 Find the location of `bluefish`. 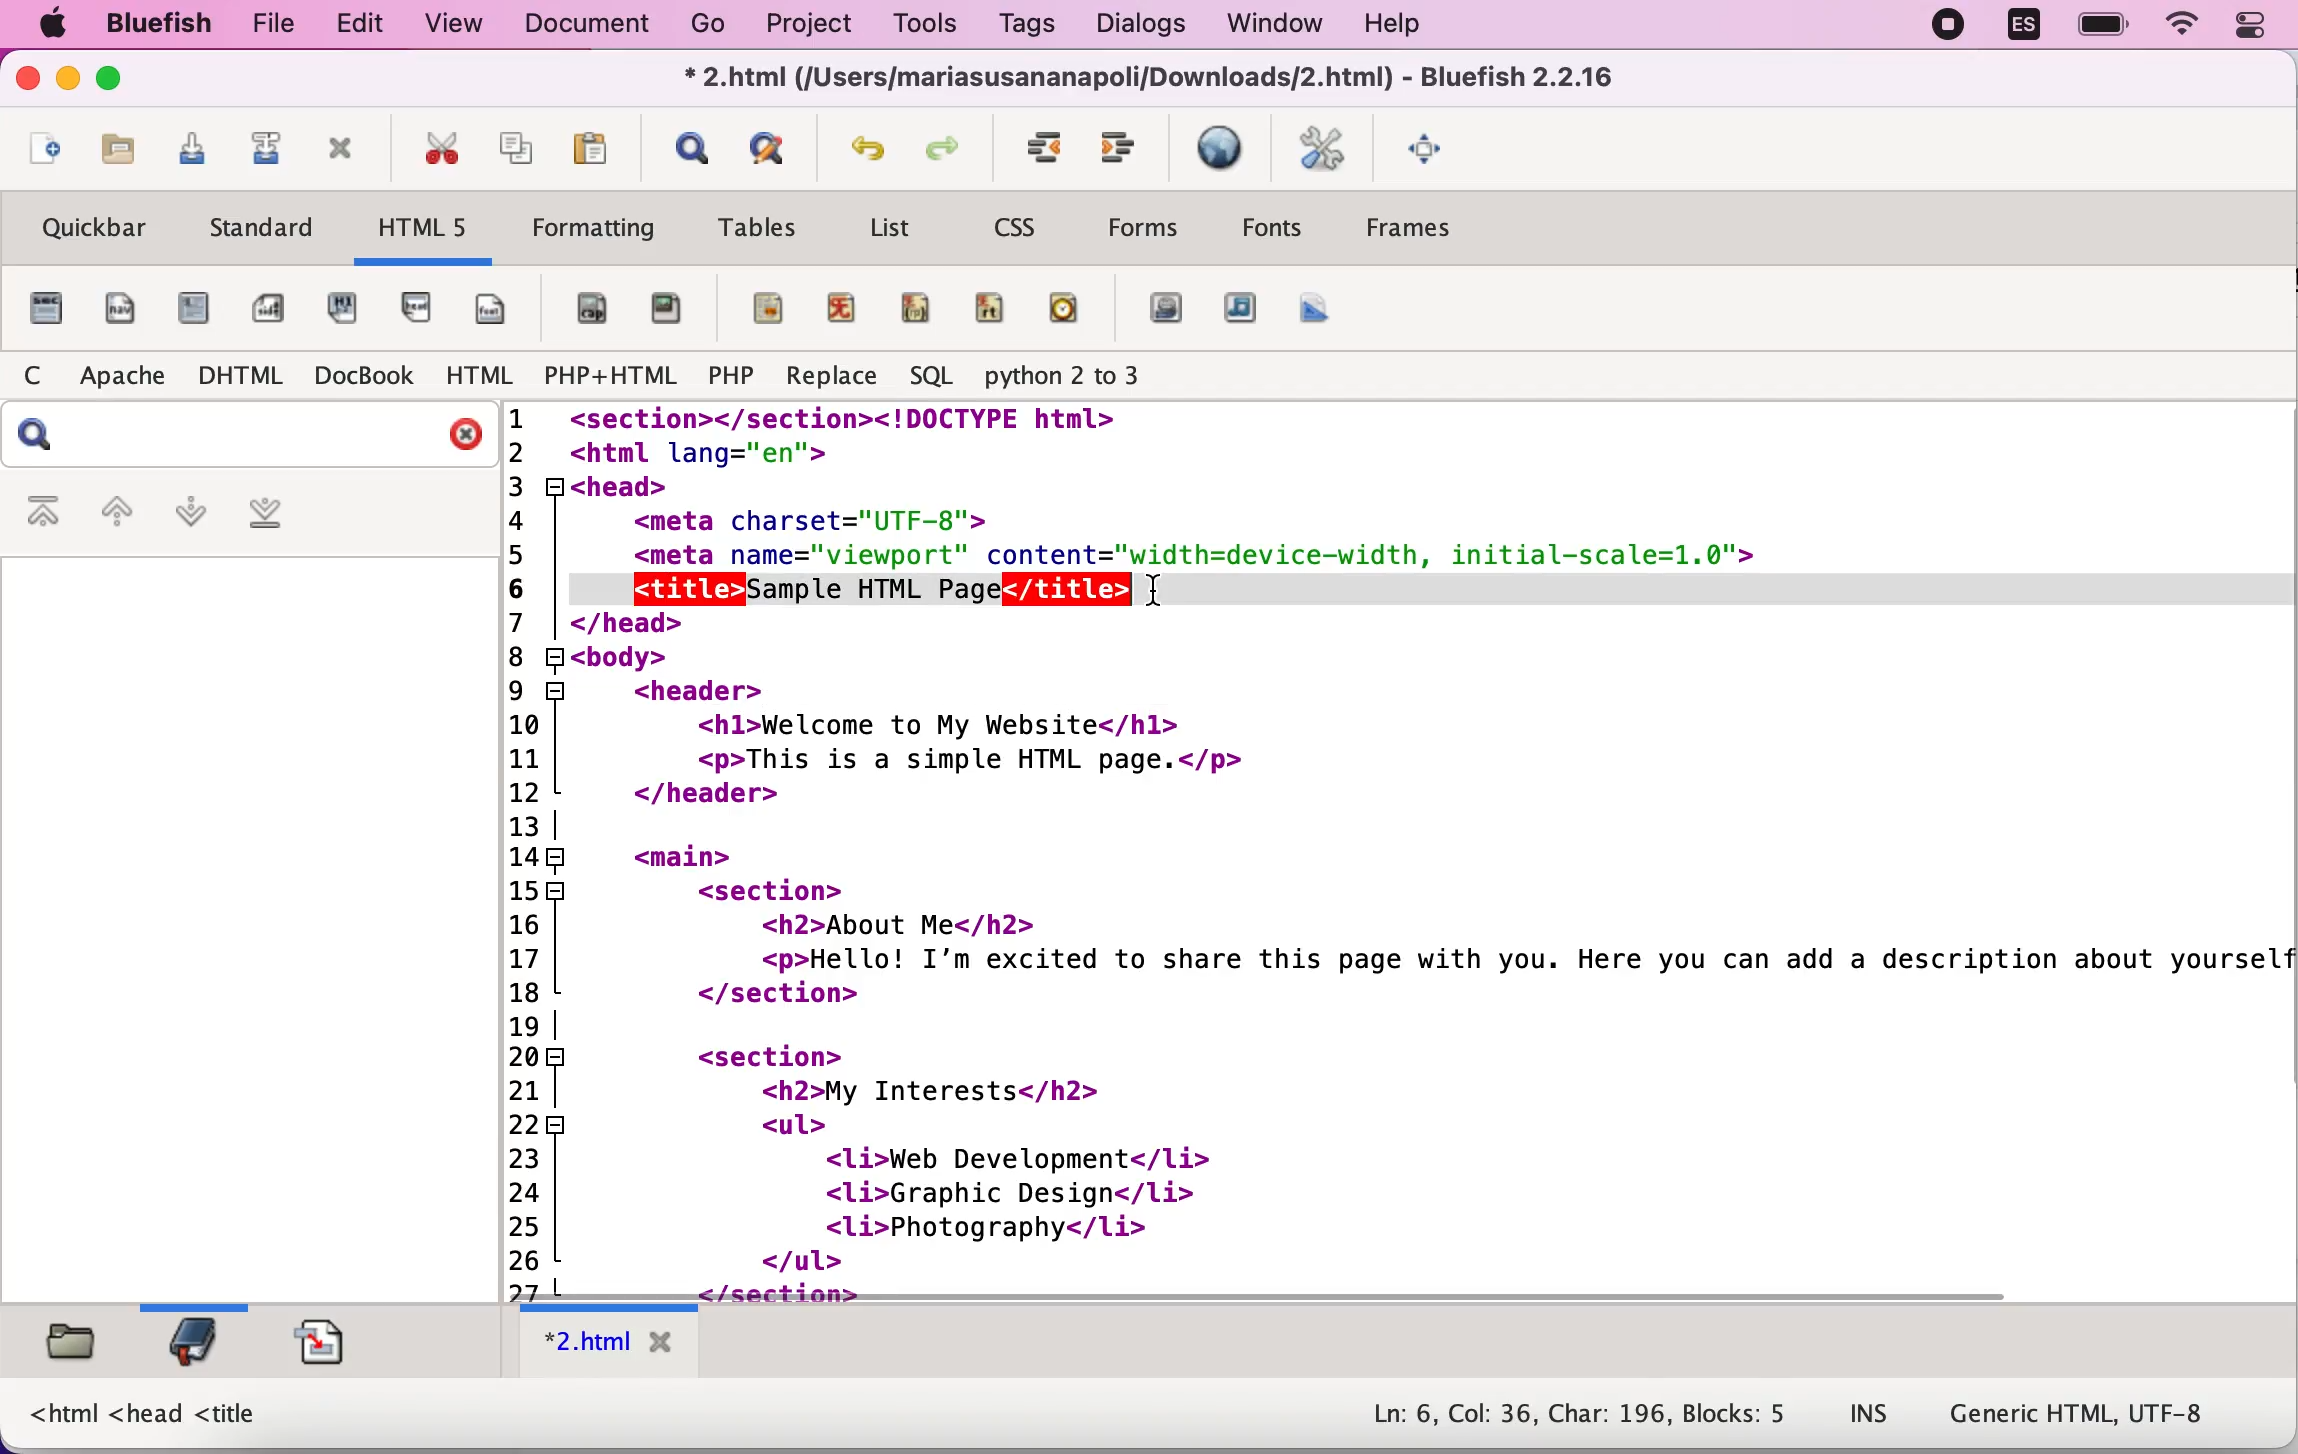

bluefish is located at coordinates (161, 25).